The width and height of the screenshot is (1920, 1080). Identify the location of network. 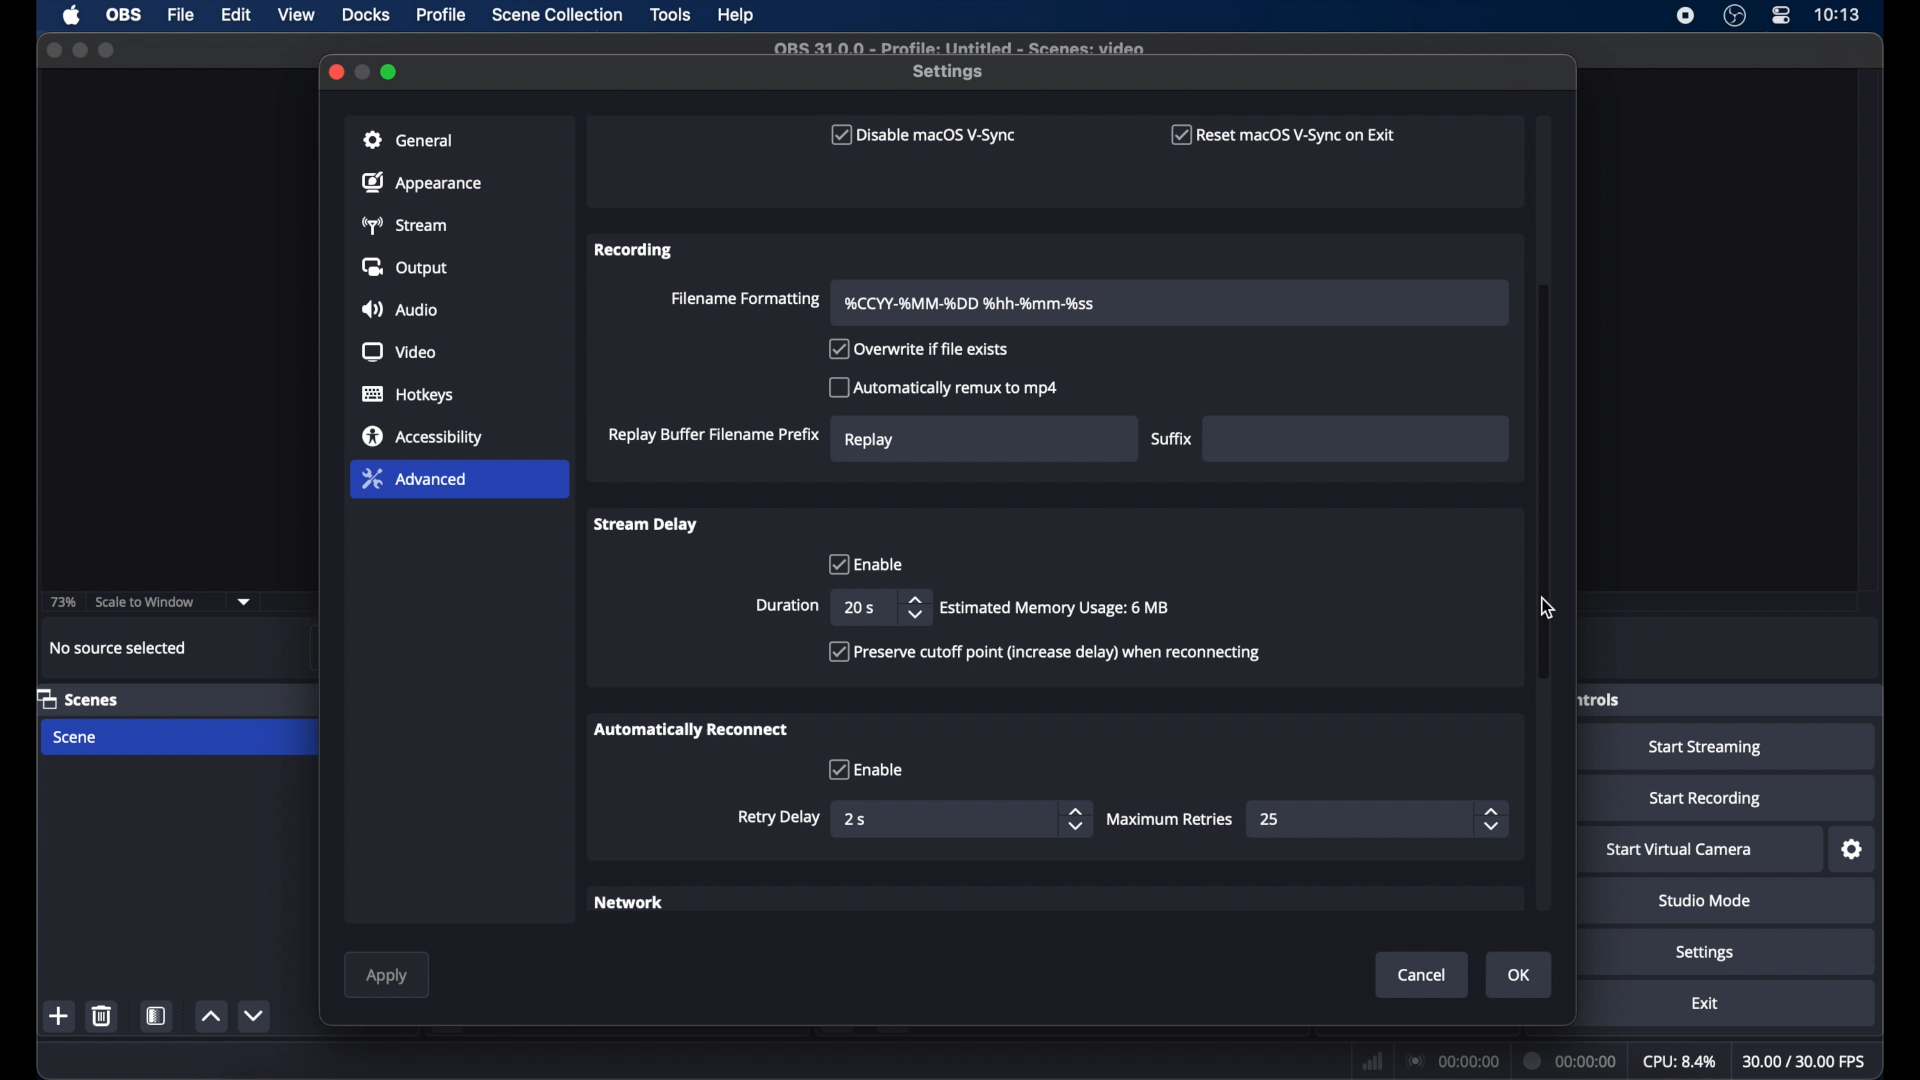
(631, 904).